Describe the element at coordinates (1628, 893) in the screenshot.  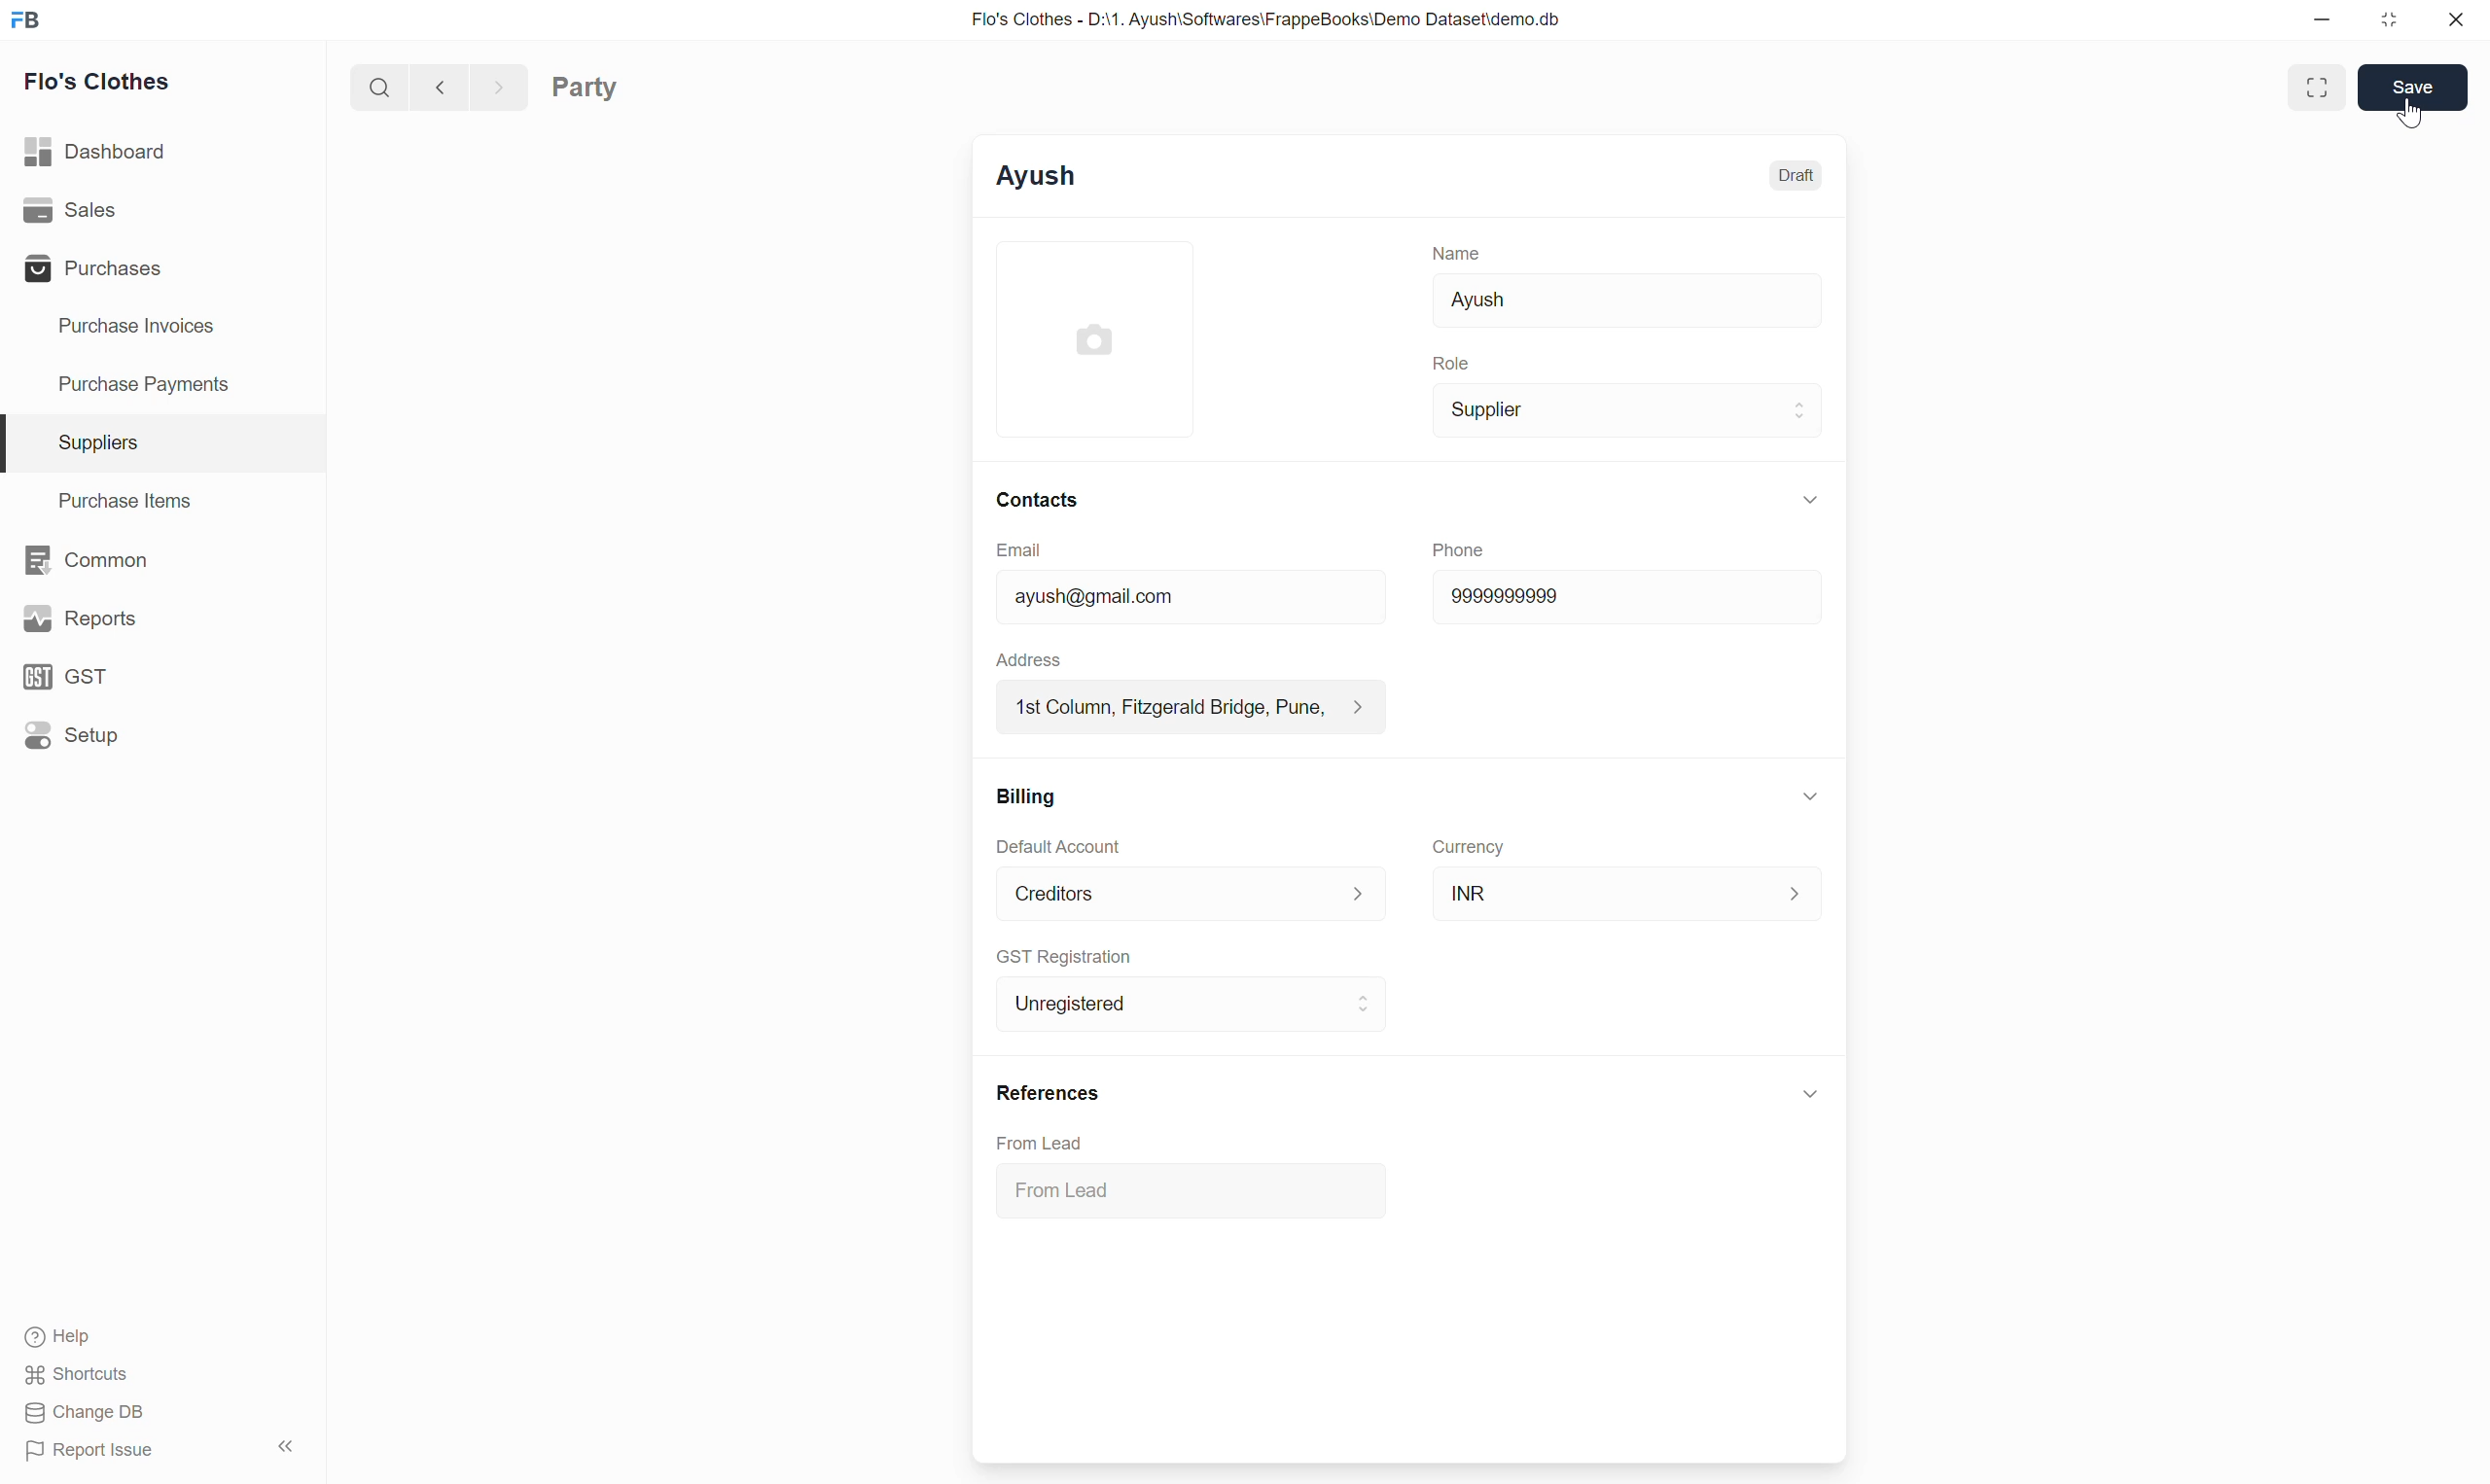
I see `INR` at that location.